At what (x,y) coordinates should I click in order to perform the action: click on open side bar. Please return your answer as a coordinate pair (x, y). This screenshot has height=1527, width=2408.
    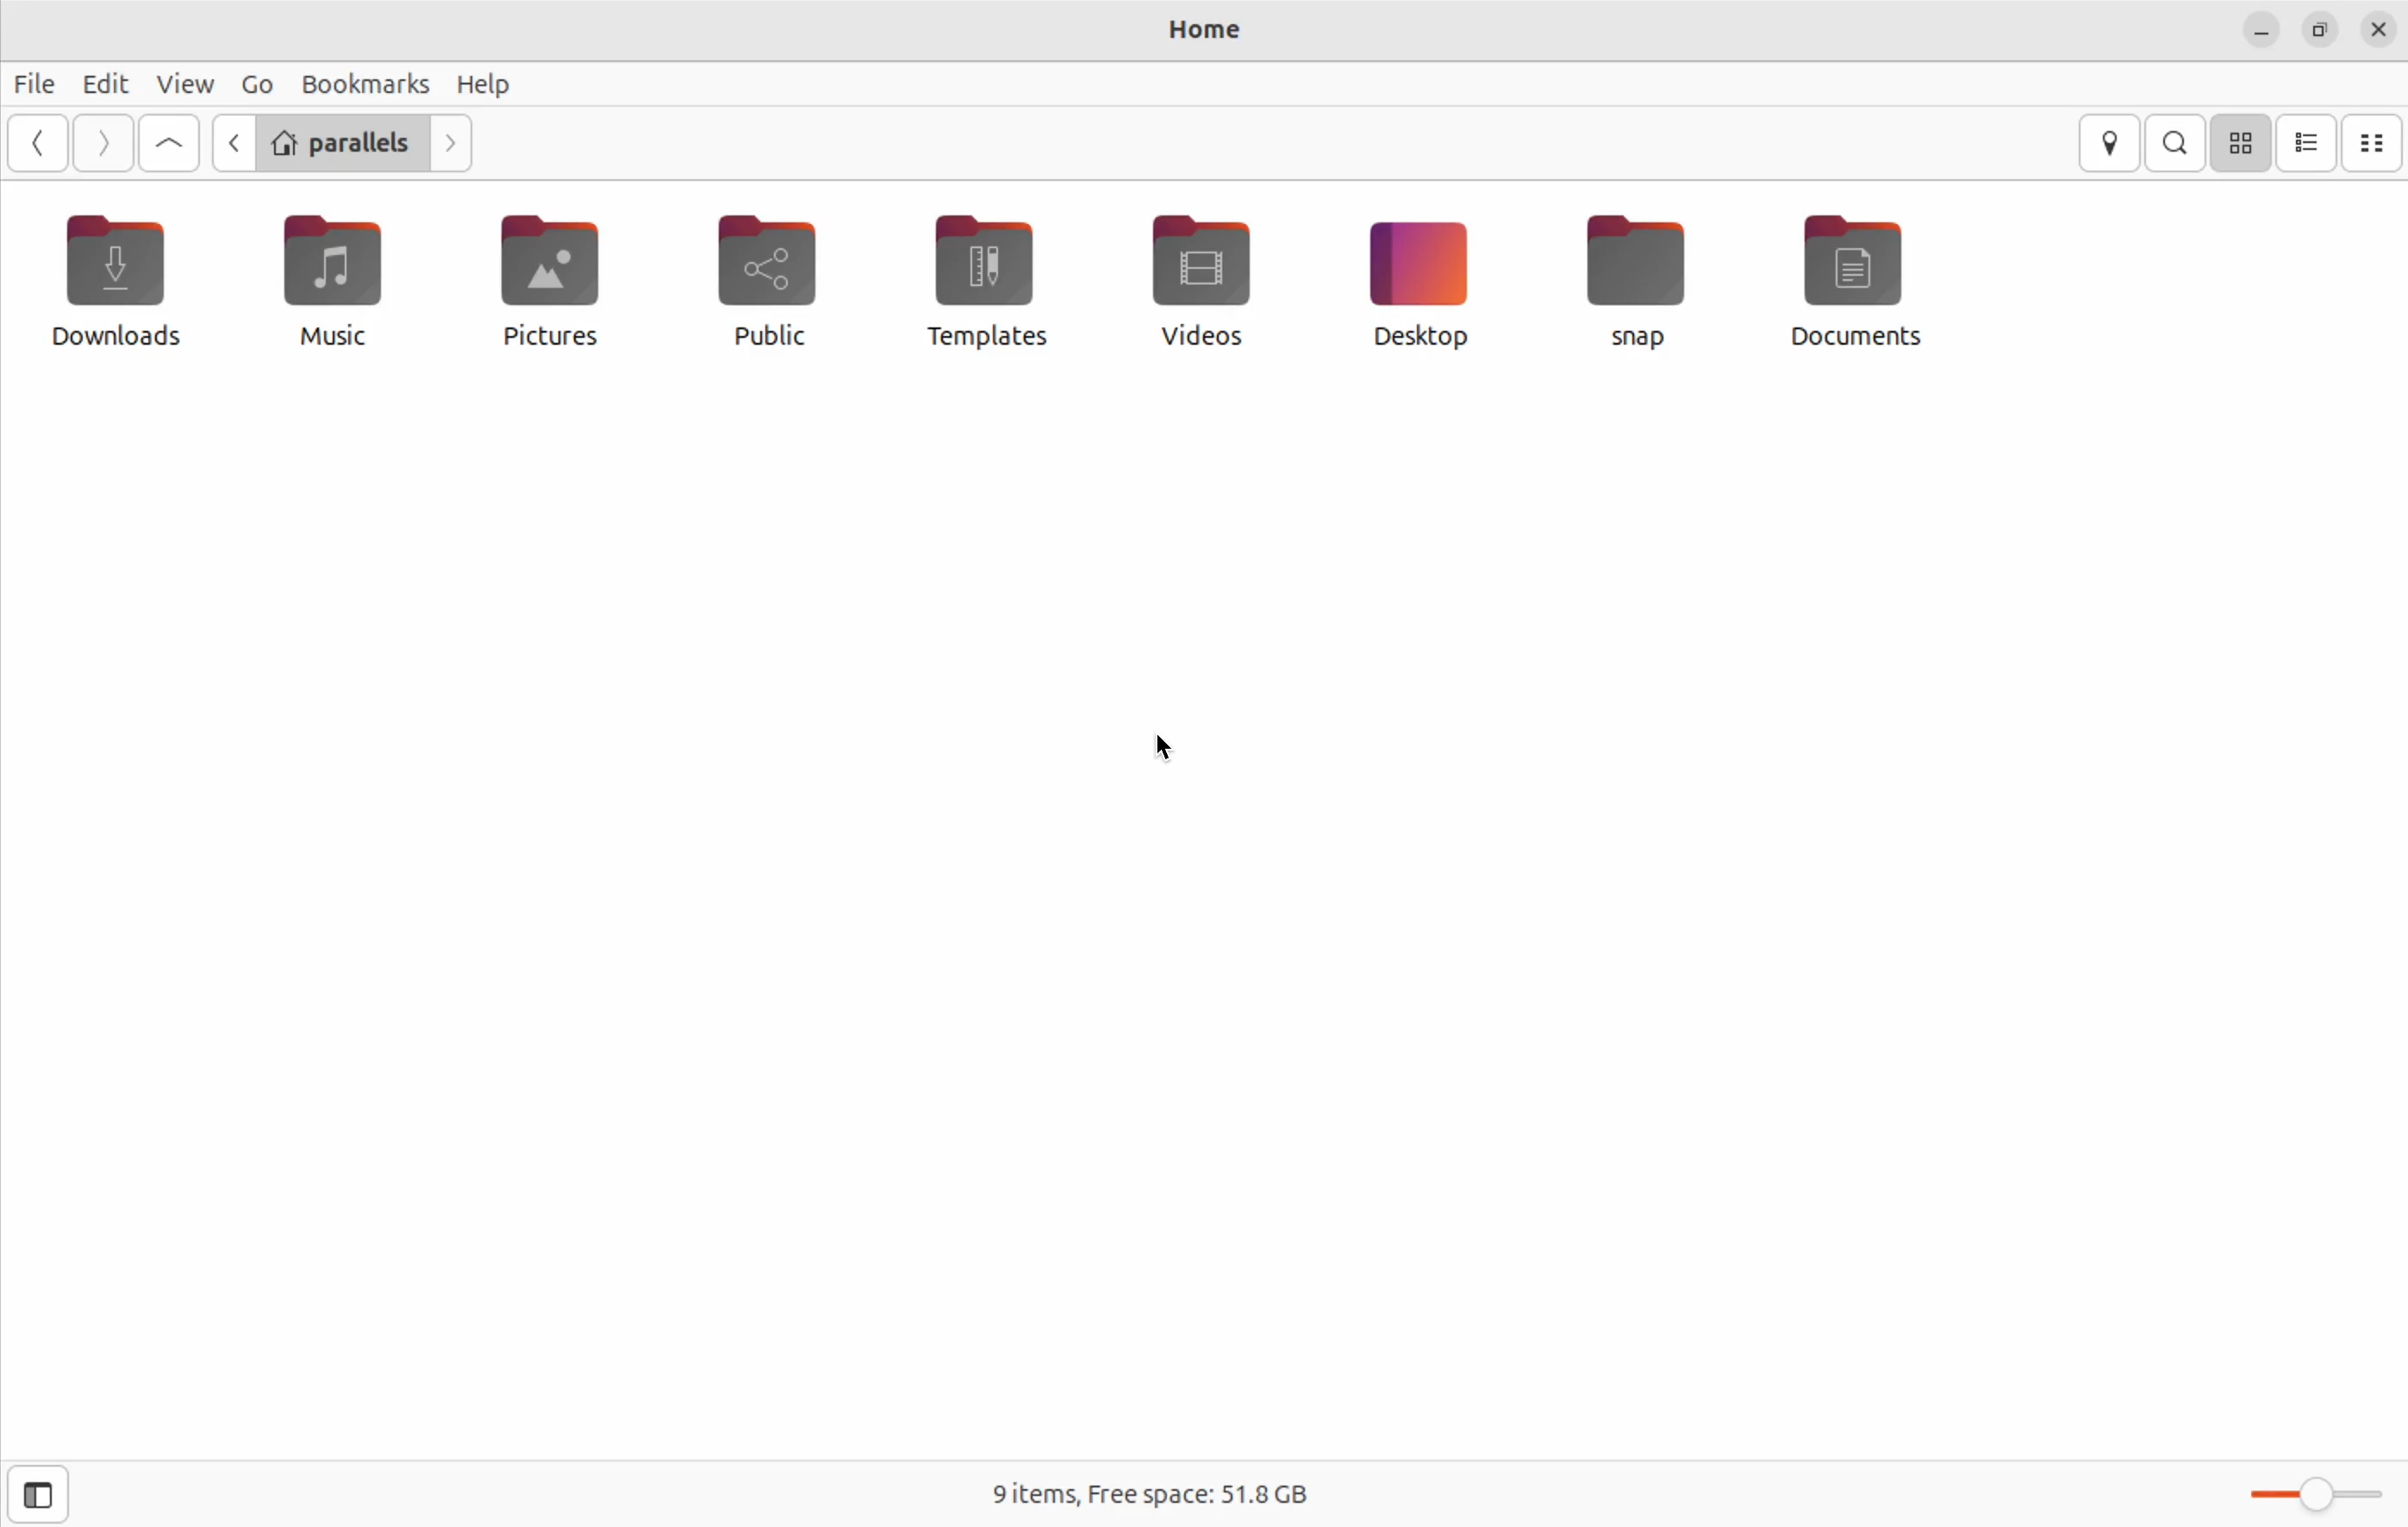
    Looking at the image, I should click on (41, 1495).